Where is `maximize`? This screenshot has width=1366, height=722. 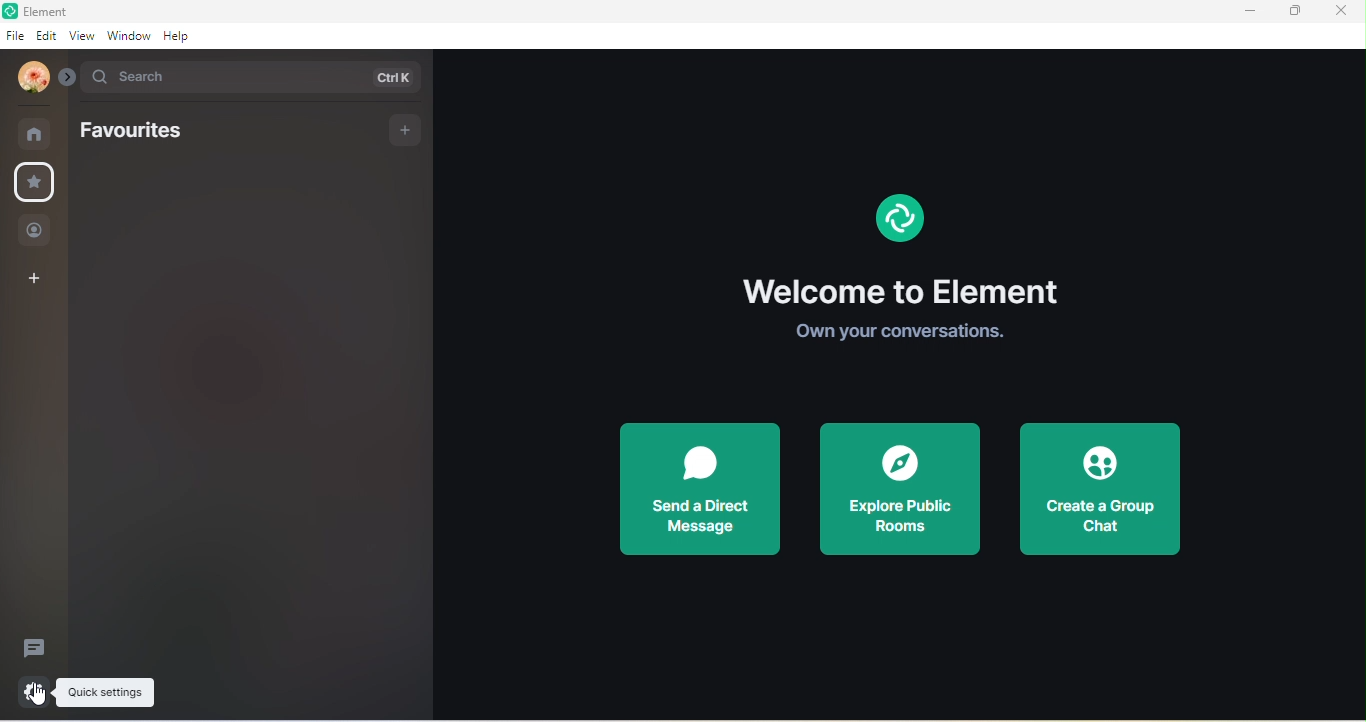 maximize is located at coordinates (1295, 14).